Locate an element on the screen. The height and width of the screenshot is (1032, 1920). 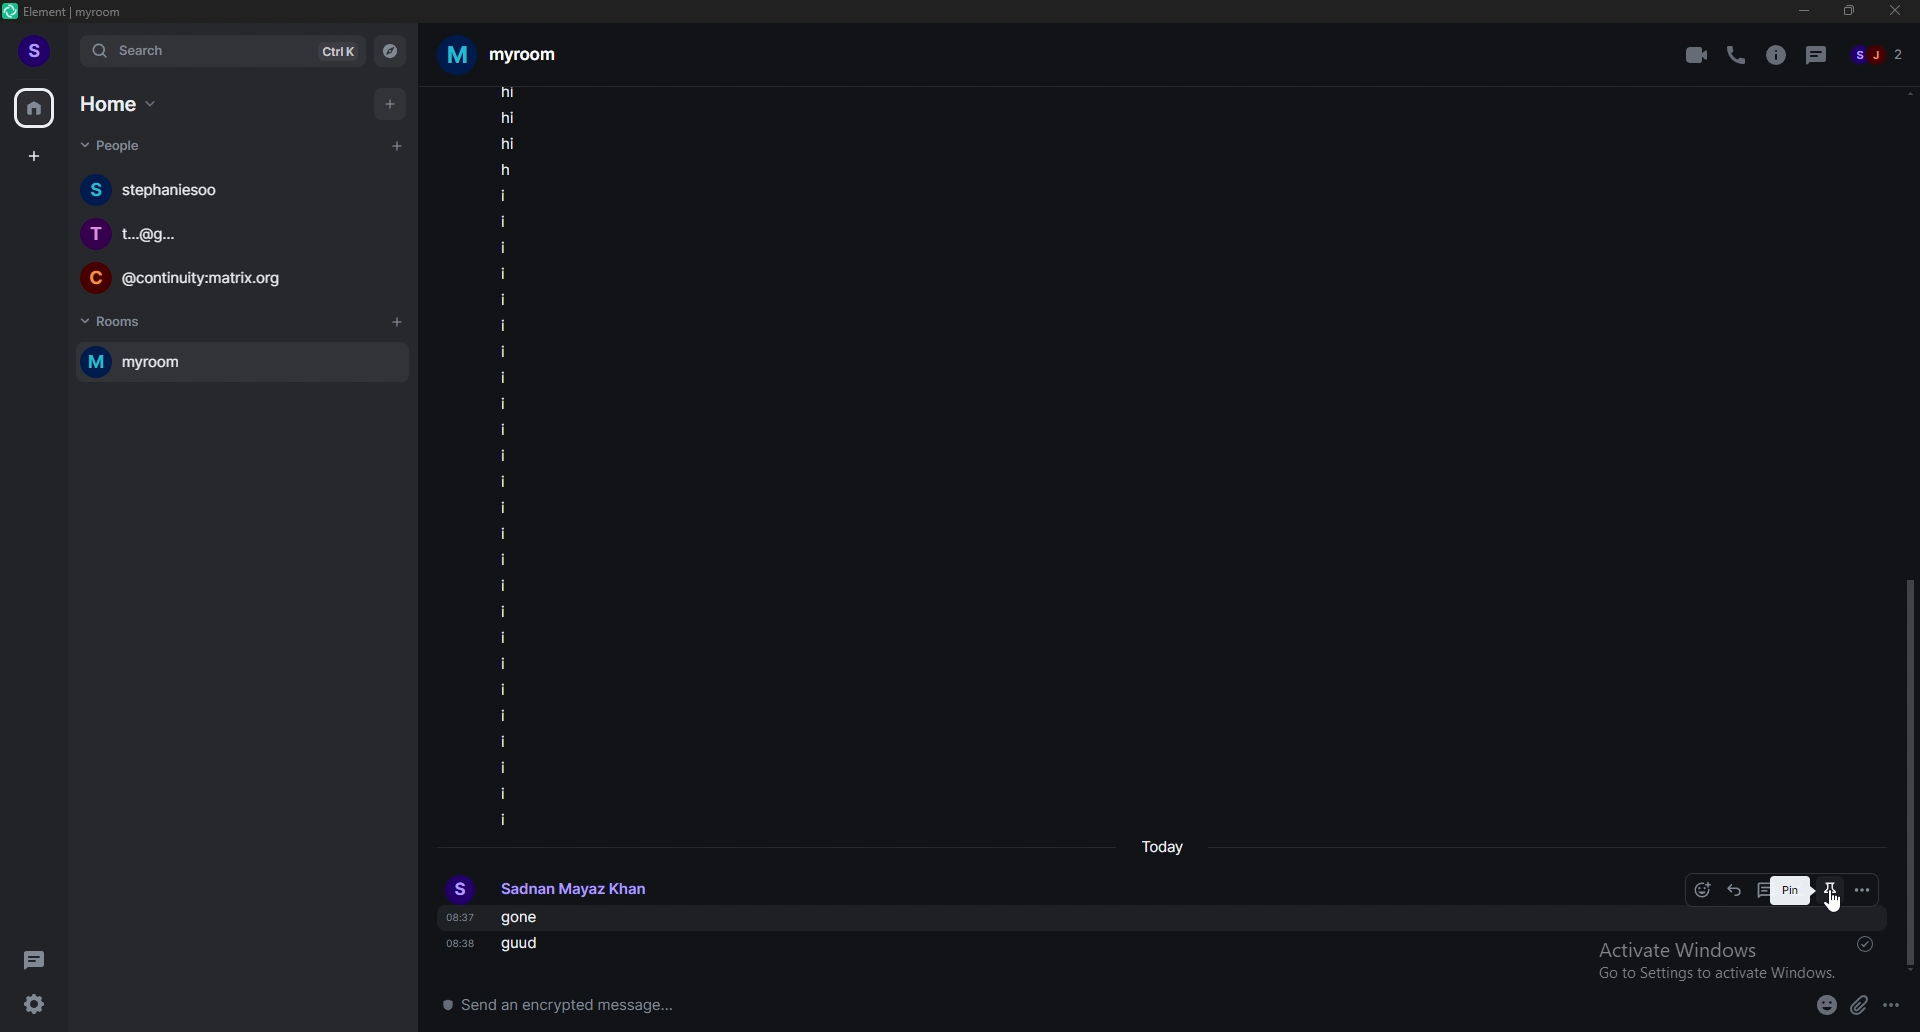
options is located at coordinates (1862, 890).